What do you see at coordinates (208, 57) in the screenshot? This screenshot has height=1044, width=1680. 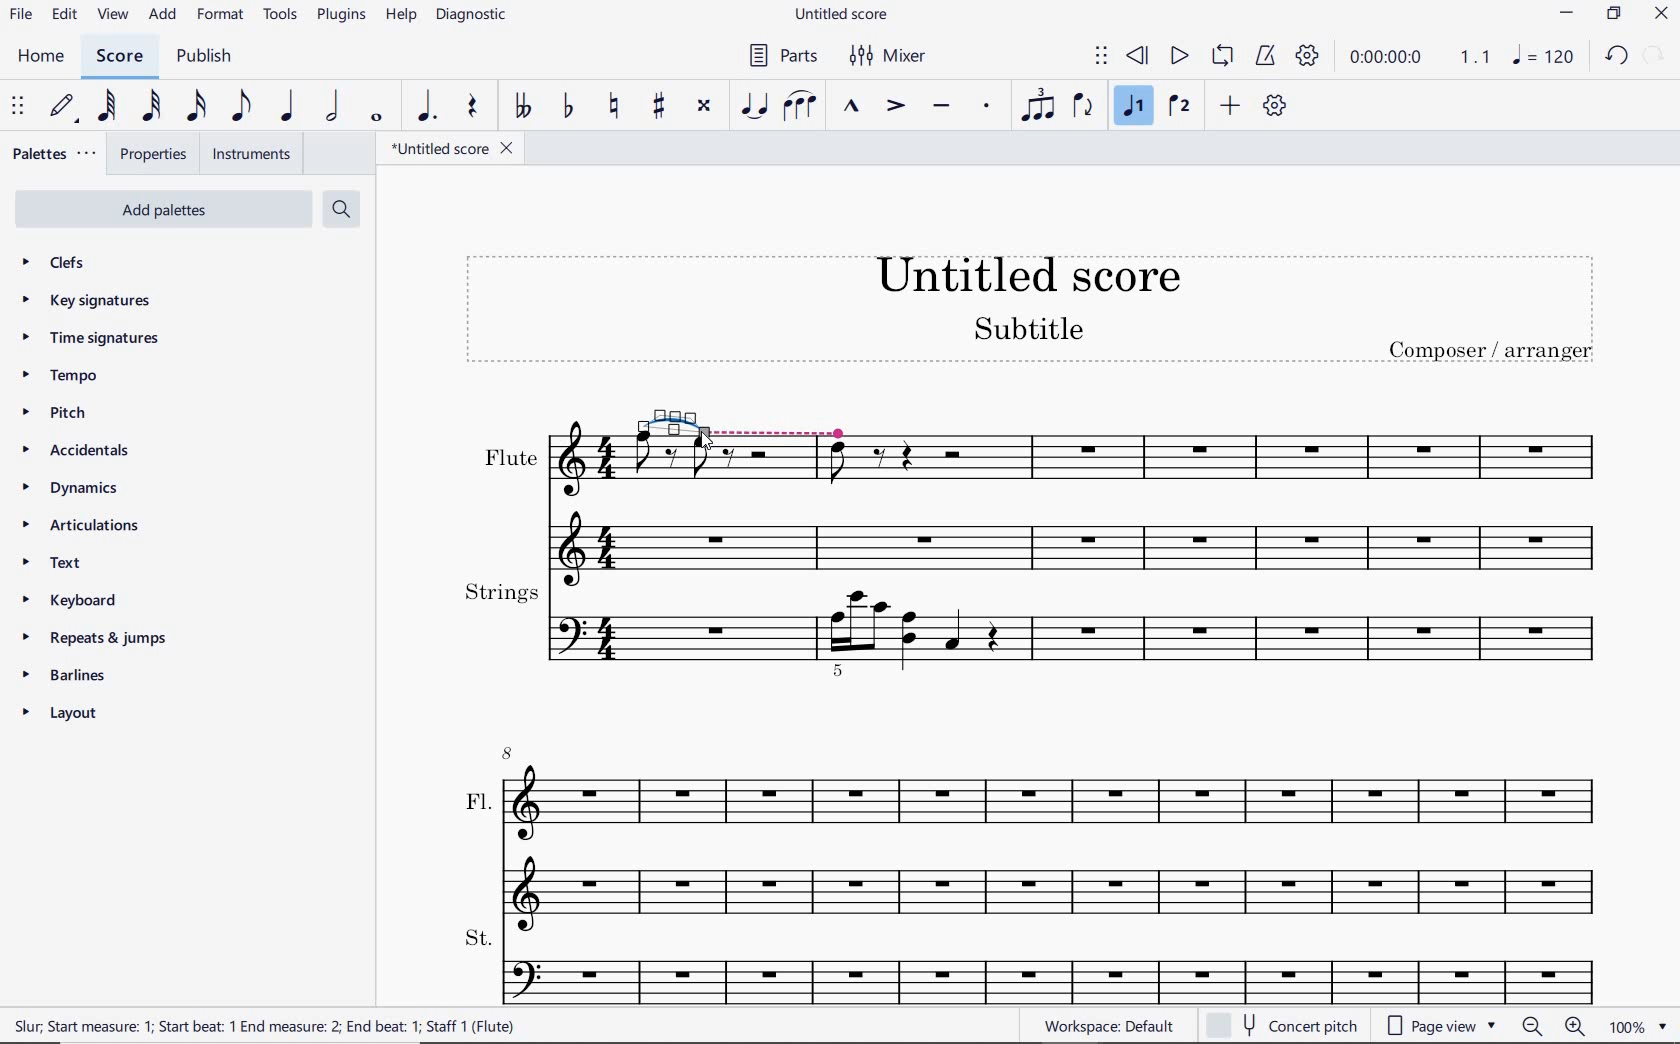 I see `PUBLISH` at bounding box center [208, 57].